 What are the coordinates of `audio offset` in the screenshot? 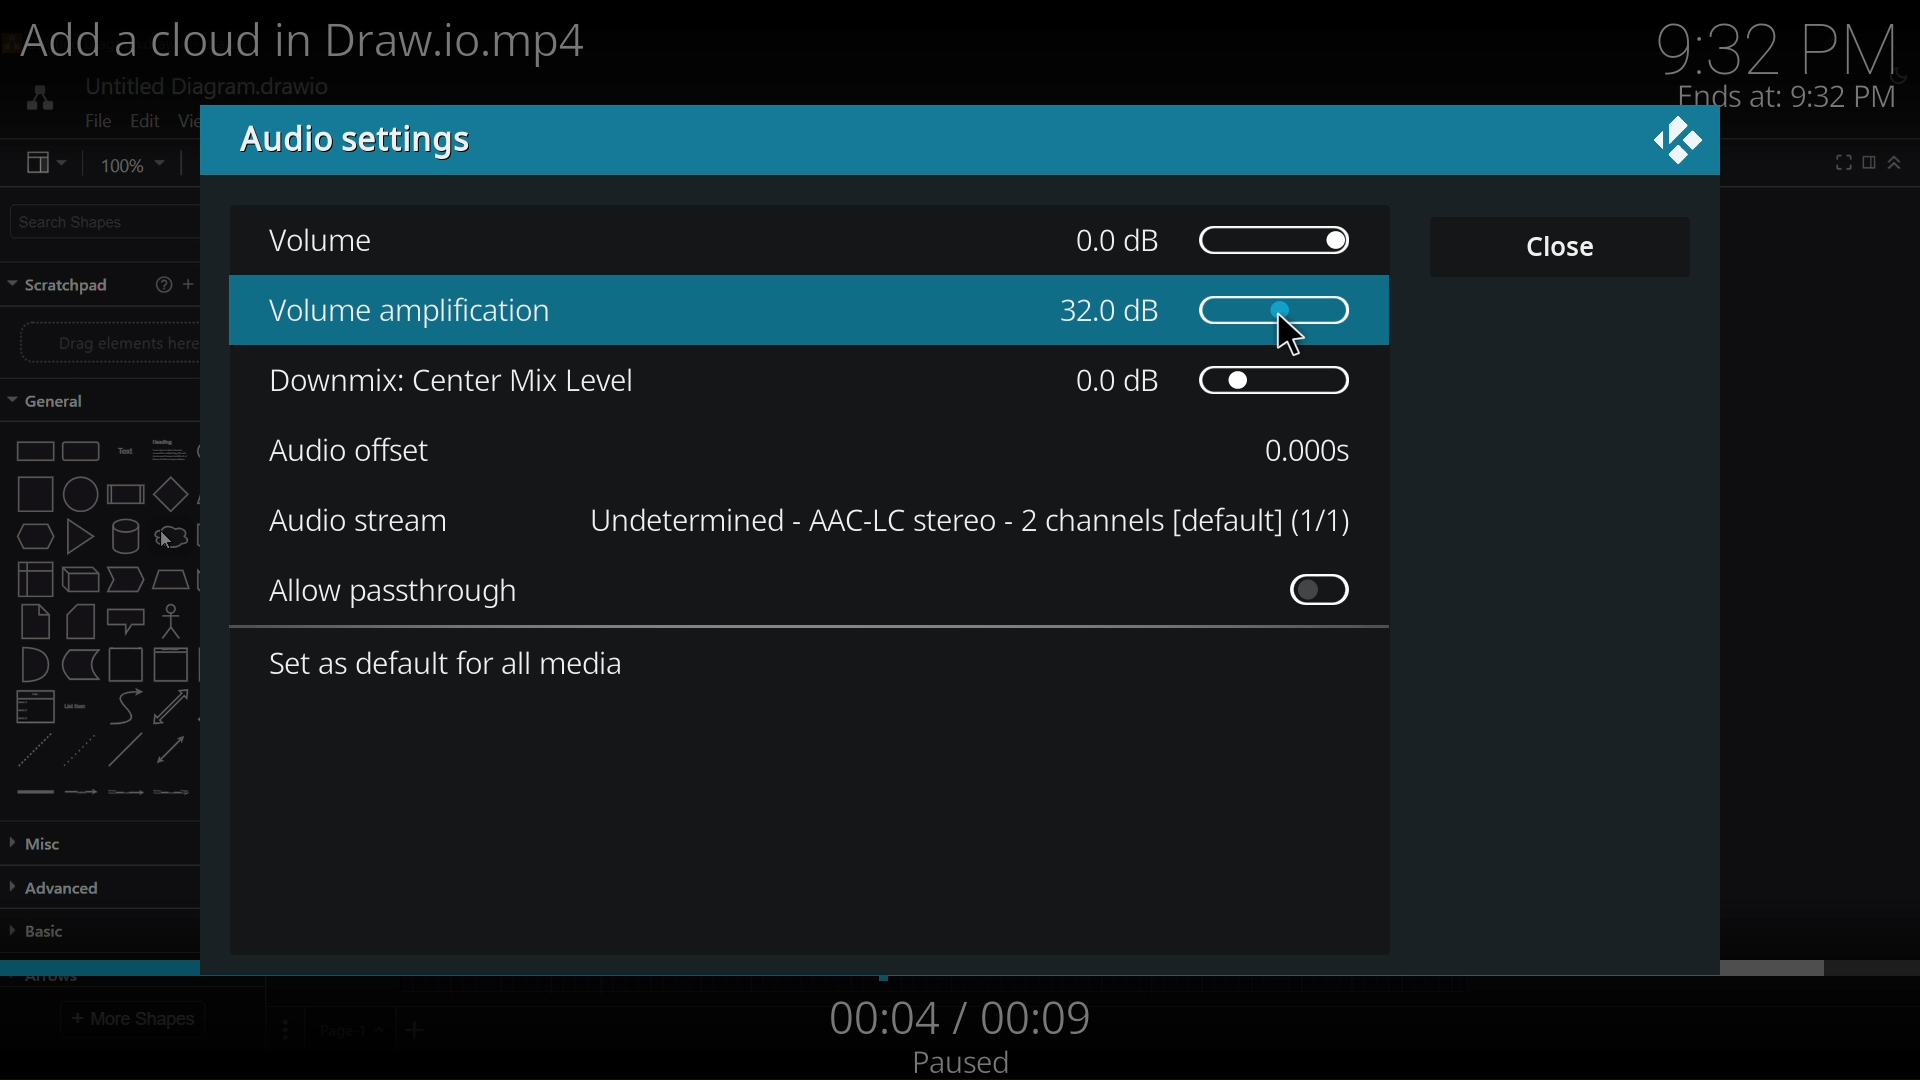 It's located at (354, 448).